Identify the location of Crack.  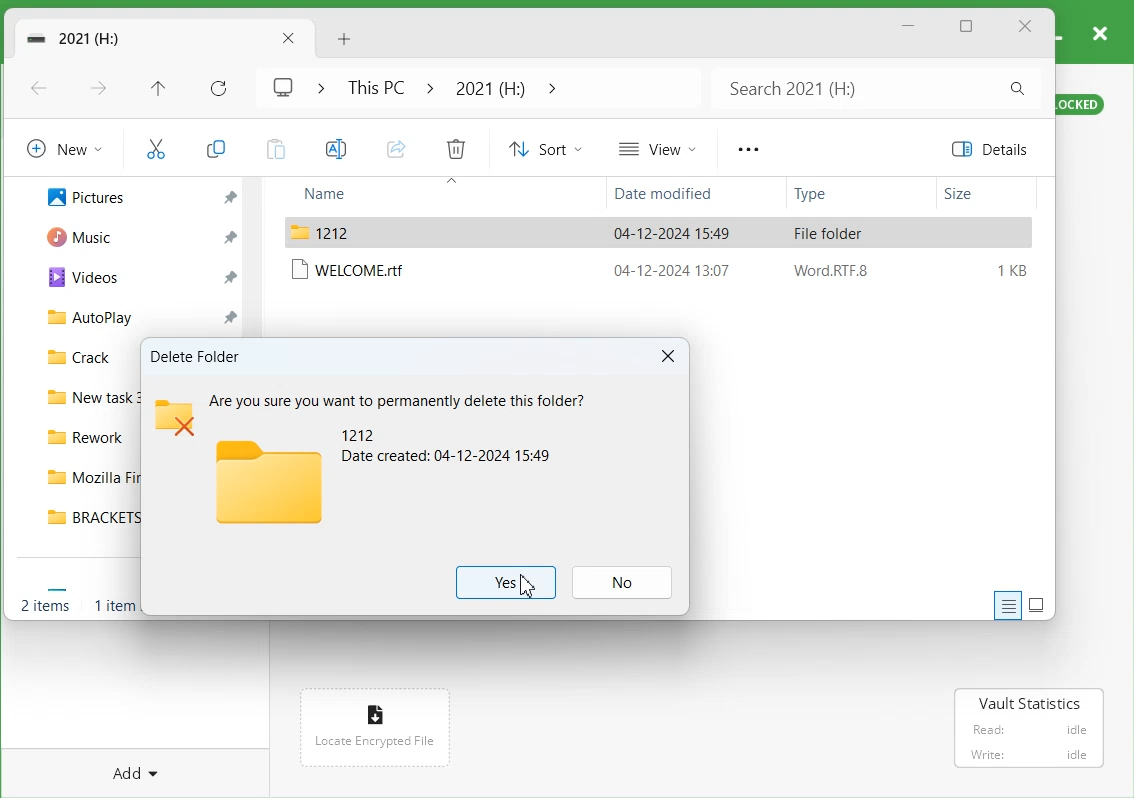
(81, 356).